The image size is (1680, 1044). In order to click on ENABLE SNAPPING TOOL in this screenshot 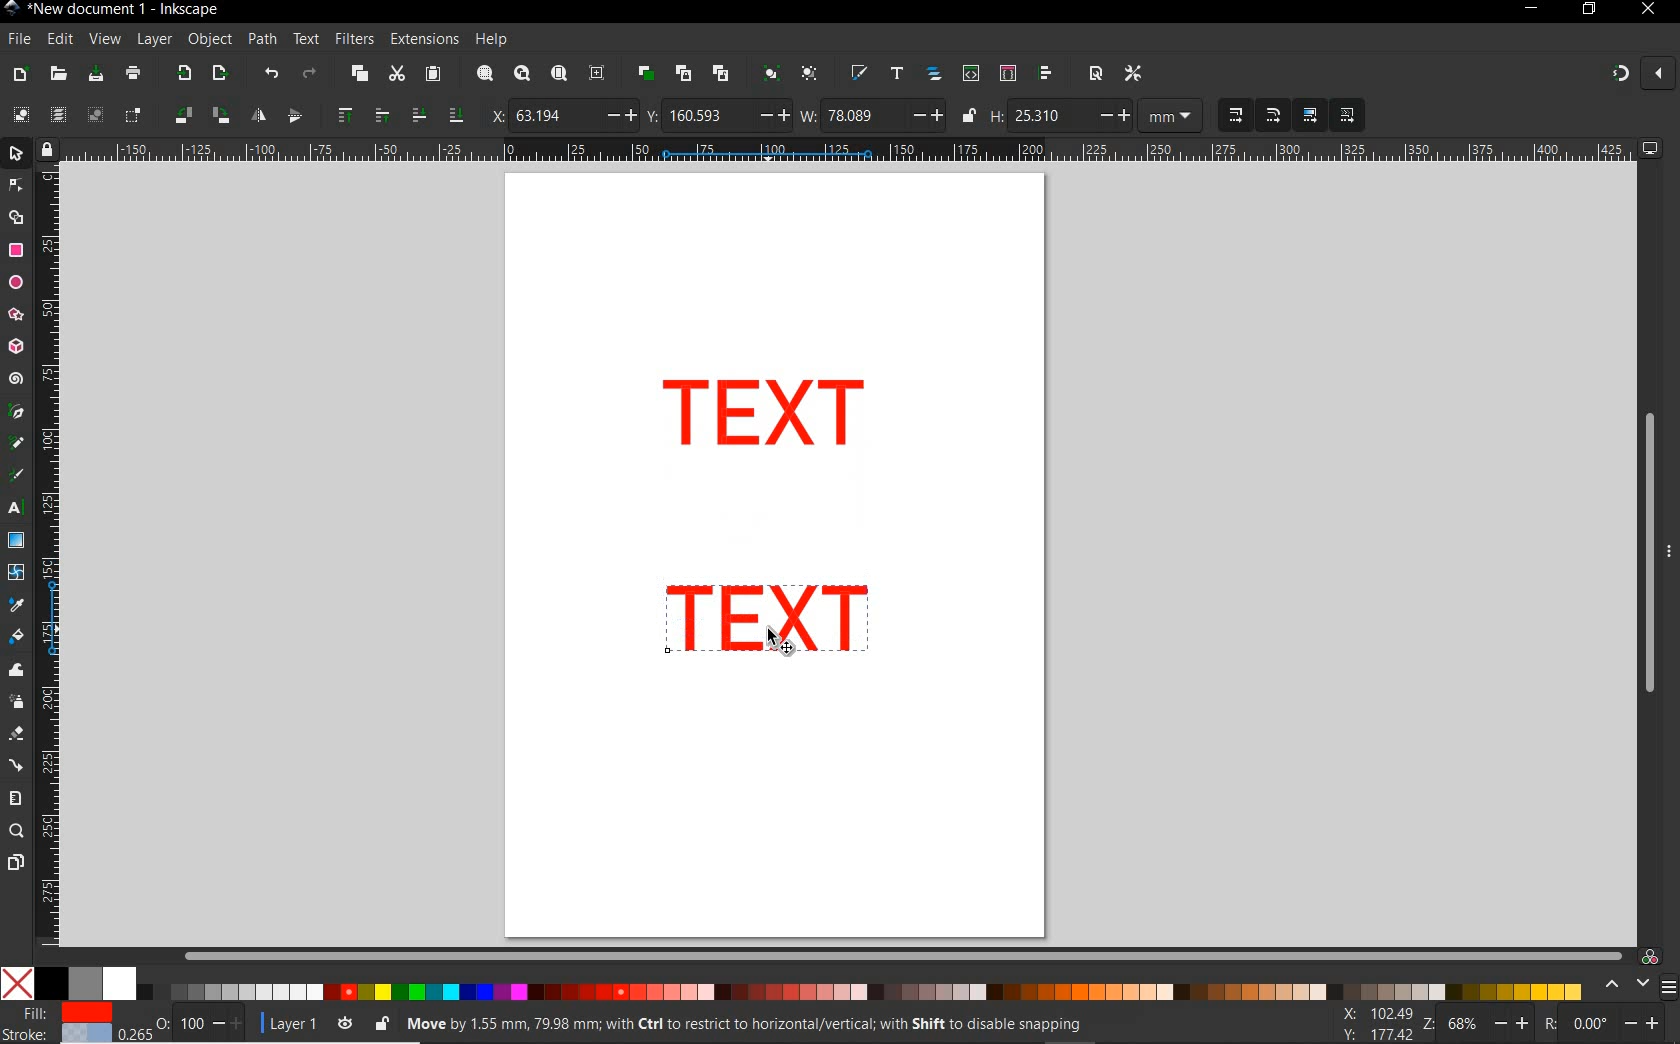, I will do `click(1631, 75)`.